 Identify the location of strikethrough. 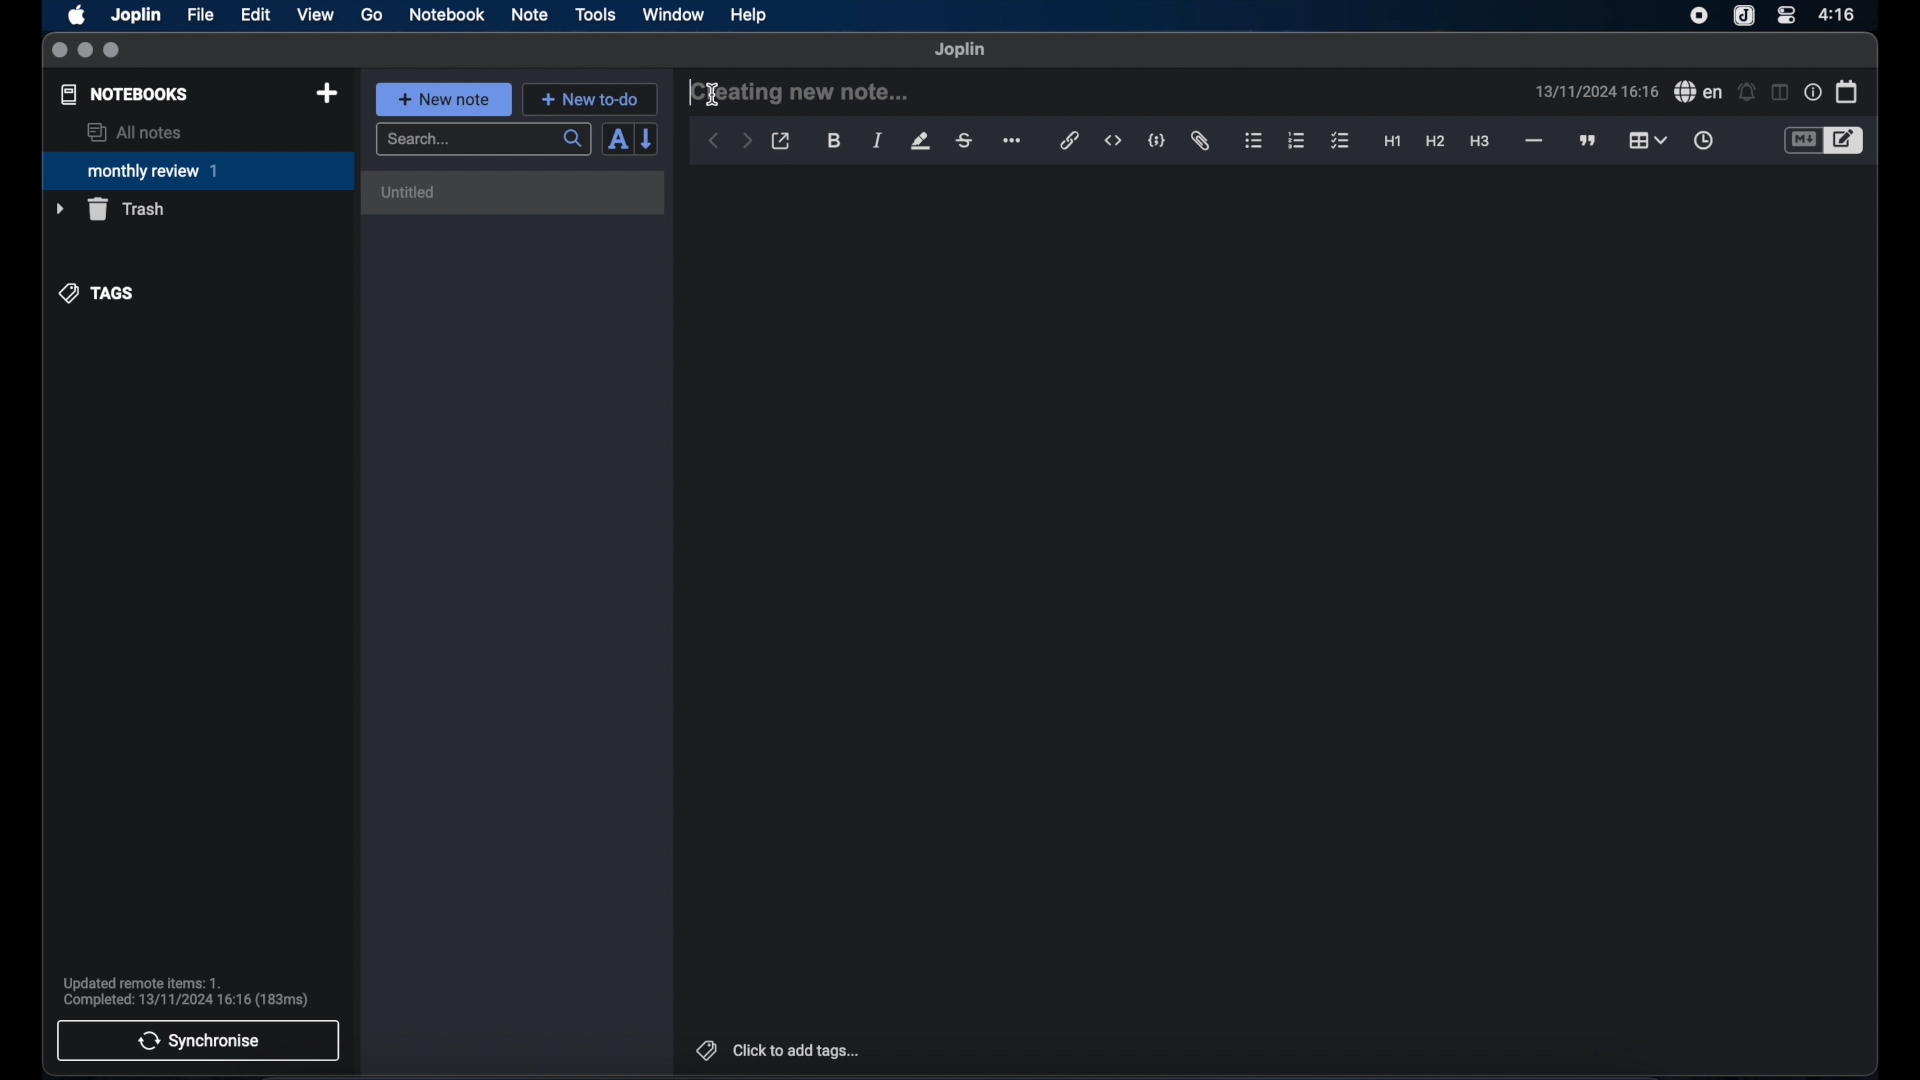
(963, 141).